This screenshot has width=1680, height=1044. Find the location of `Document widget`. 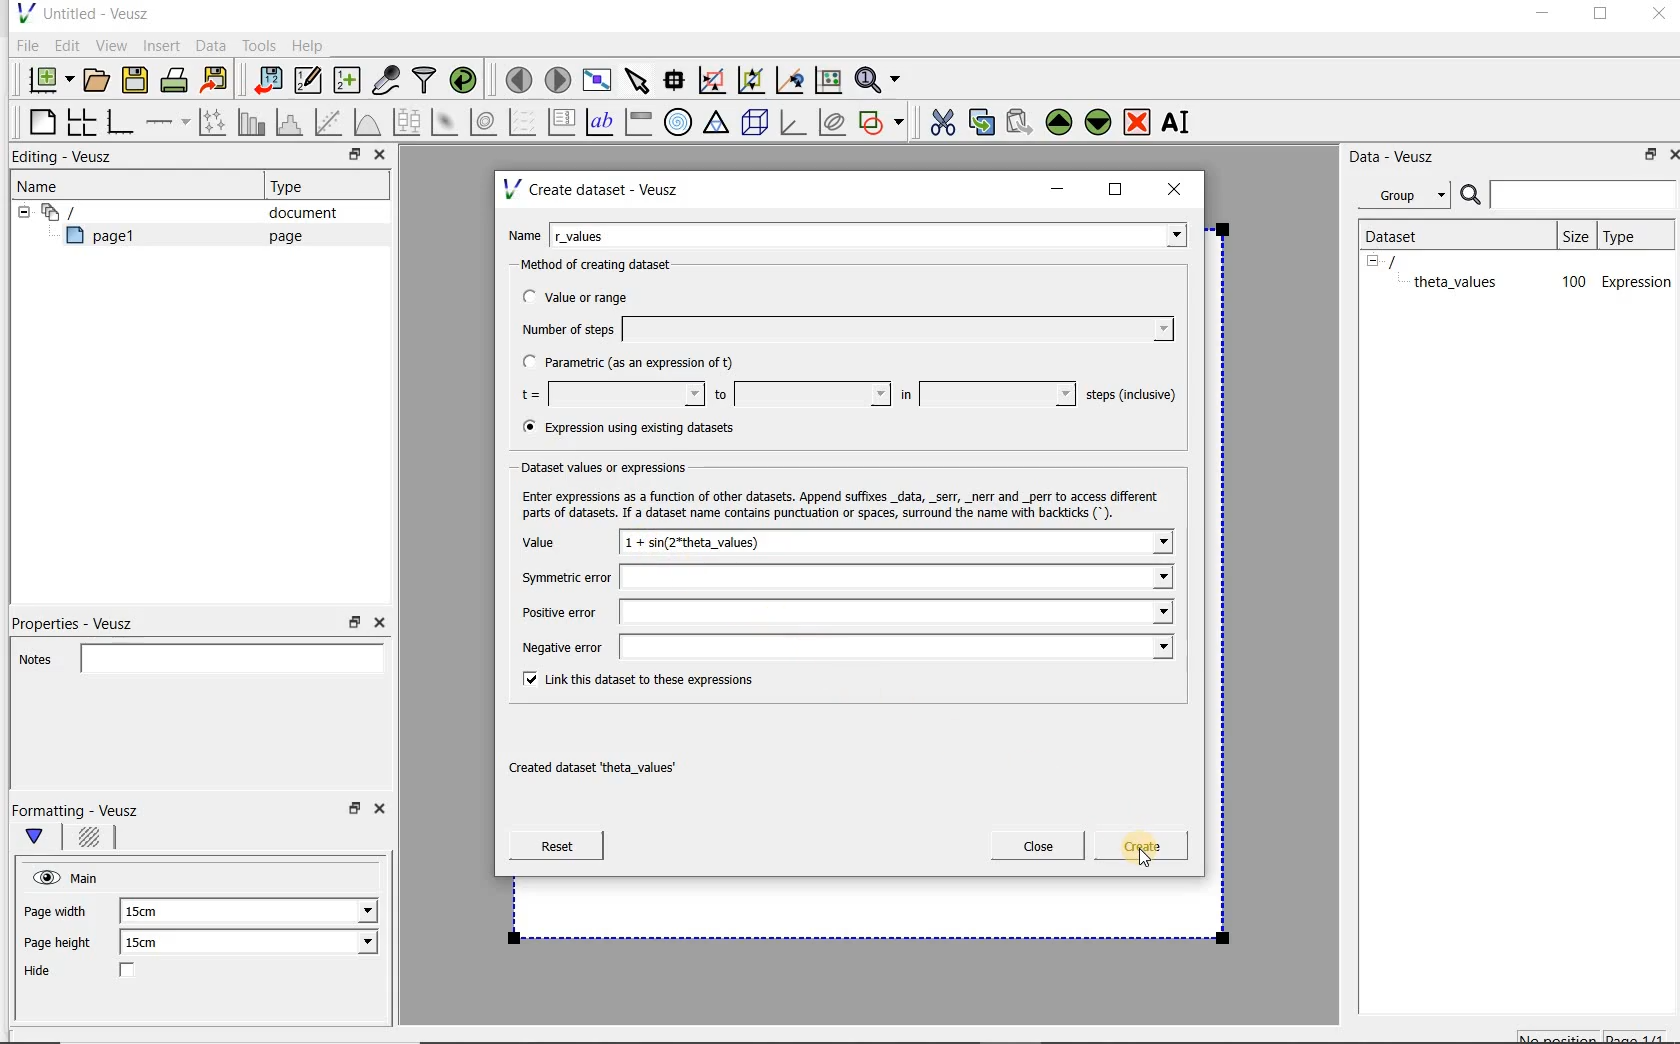

Document widget is located at coordinates (94, 212).